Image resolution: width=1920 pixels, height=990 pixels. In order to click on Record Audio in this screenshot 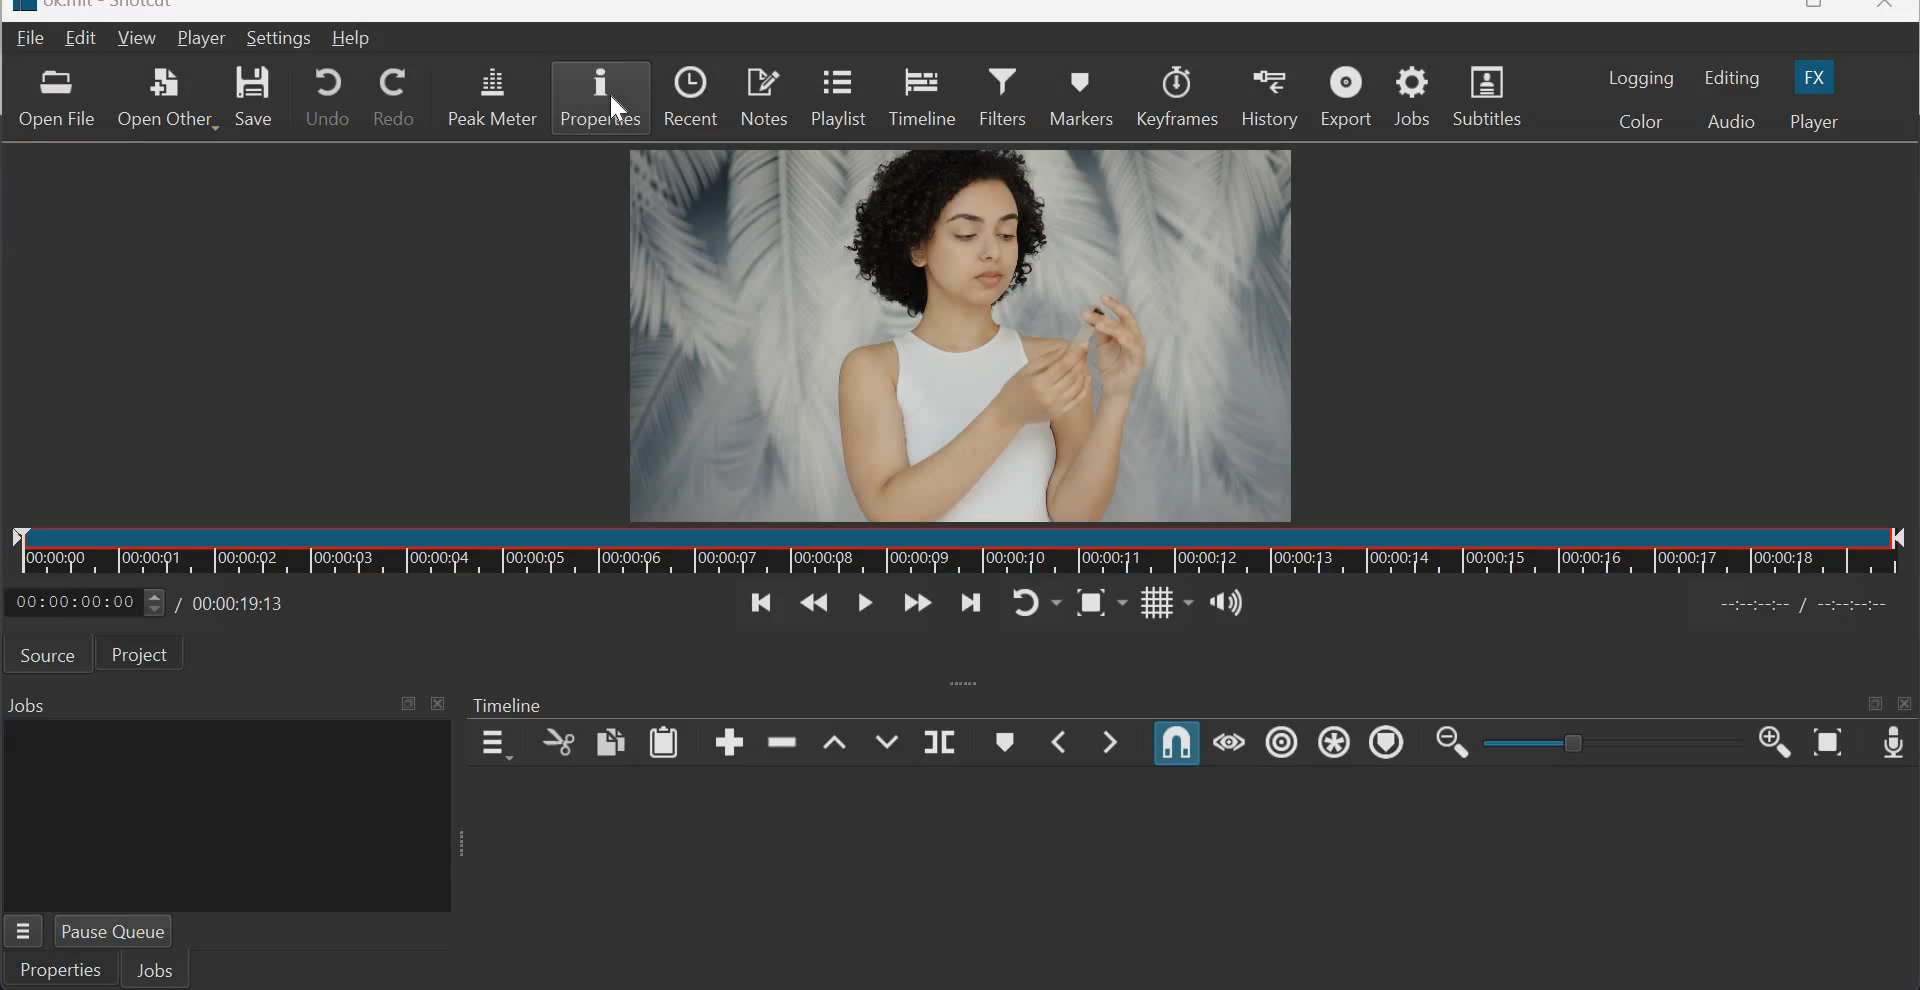, I will do `click(1892, 745)`.